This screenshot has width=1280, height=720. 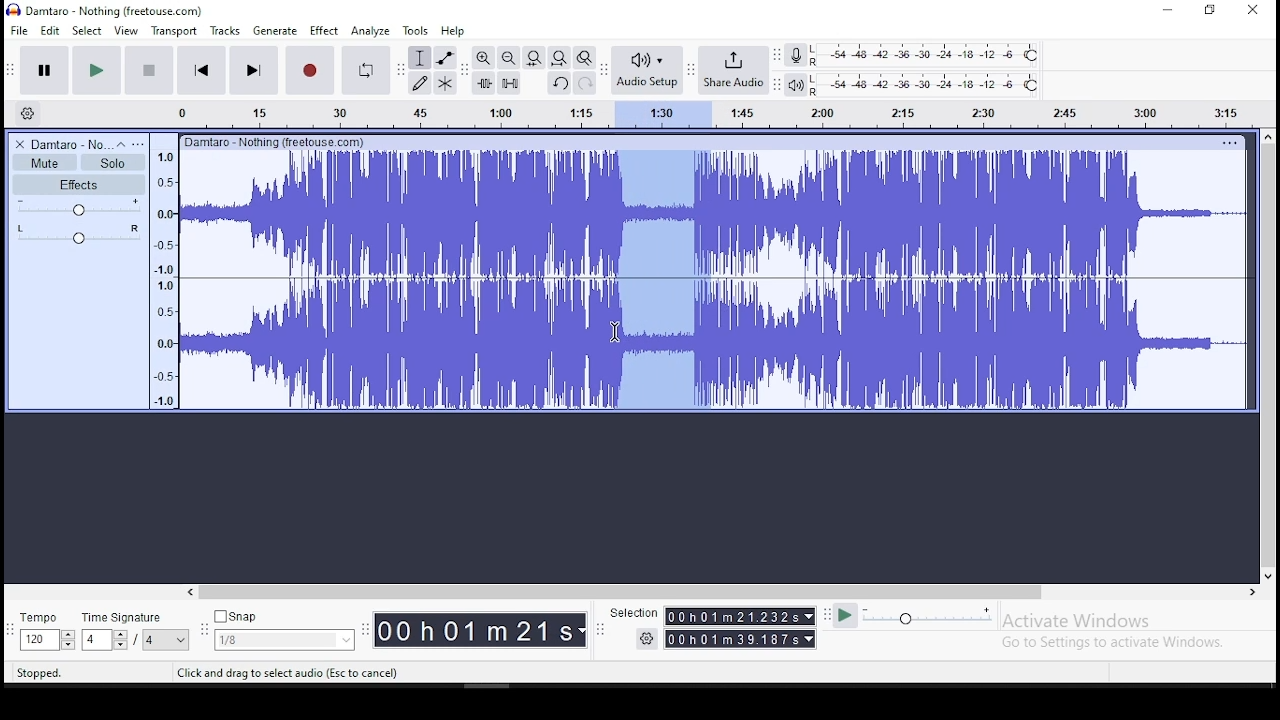 What do you see at coordinates (89, 30) in the screenshot?
I see `select` at bounding box center [89, 30].